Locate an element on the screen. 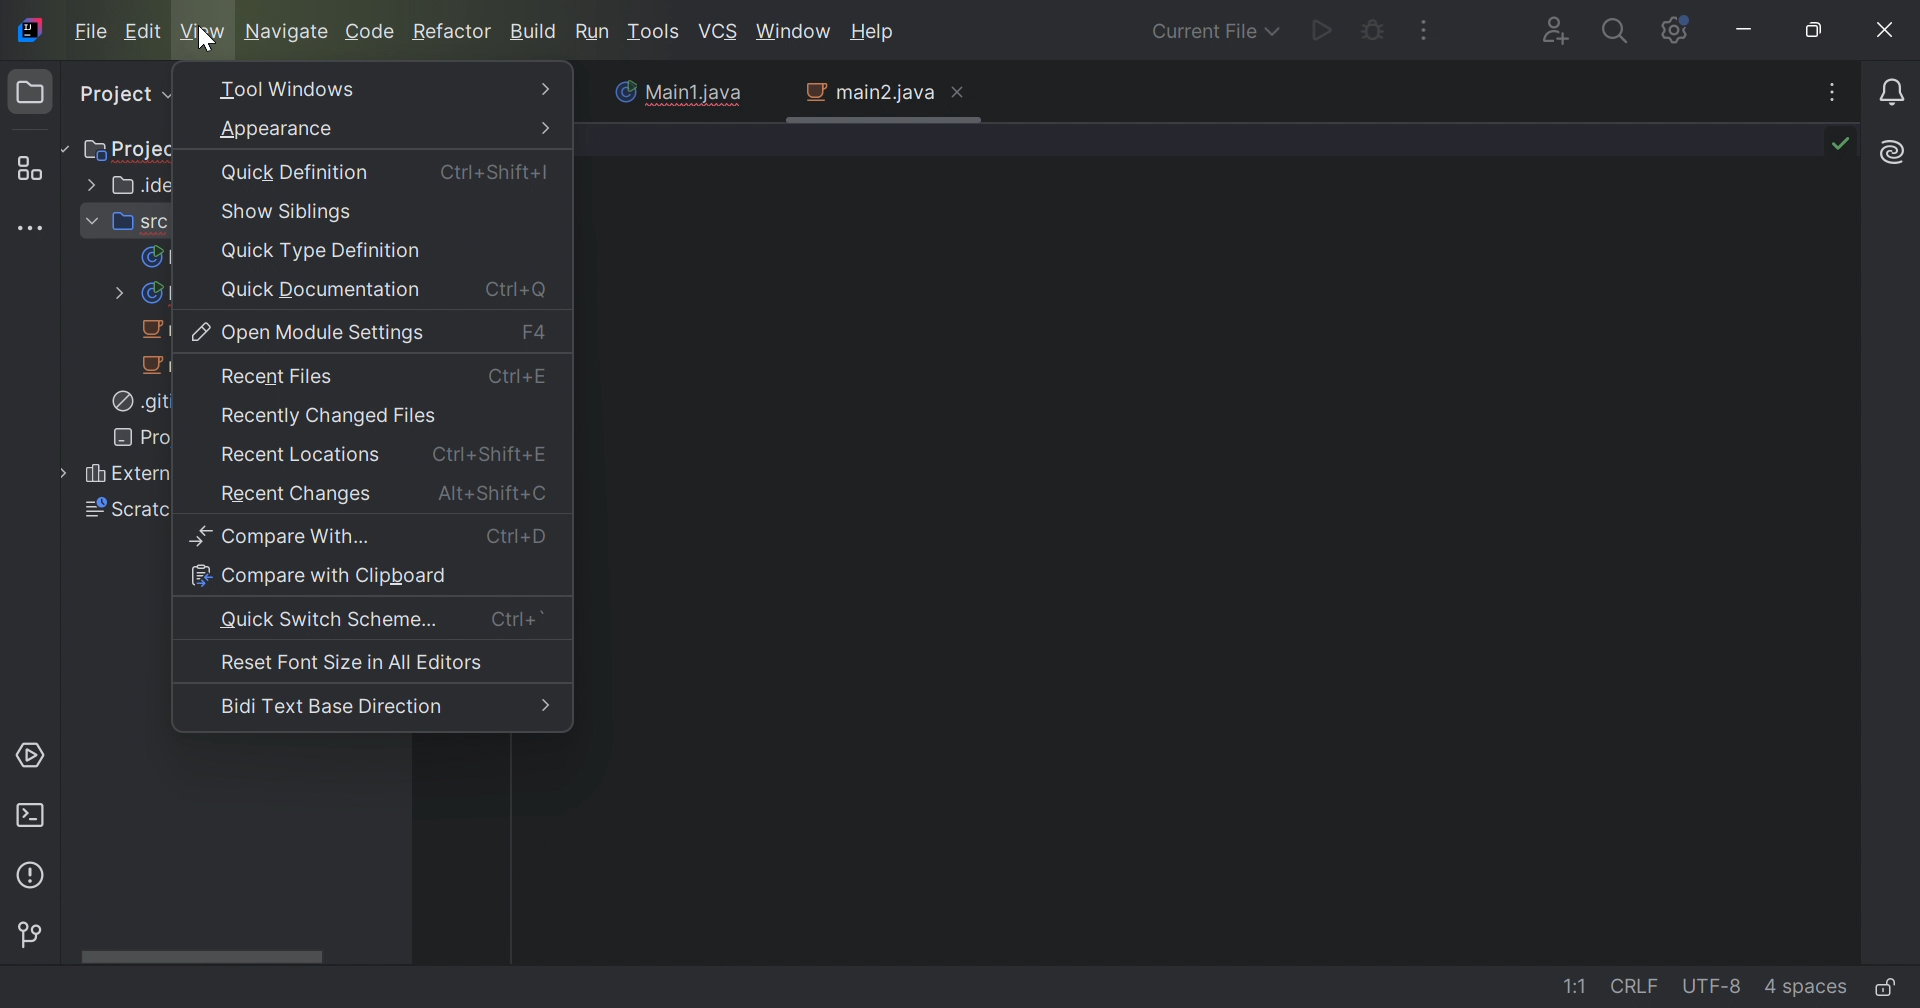  No problems found is located at coordinates (1845, 145).